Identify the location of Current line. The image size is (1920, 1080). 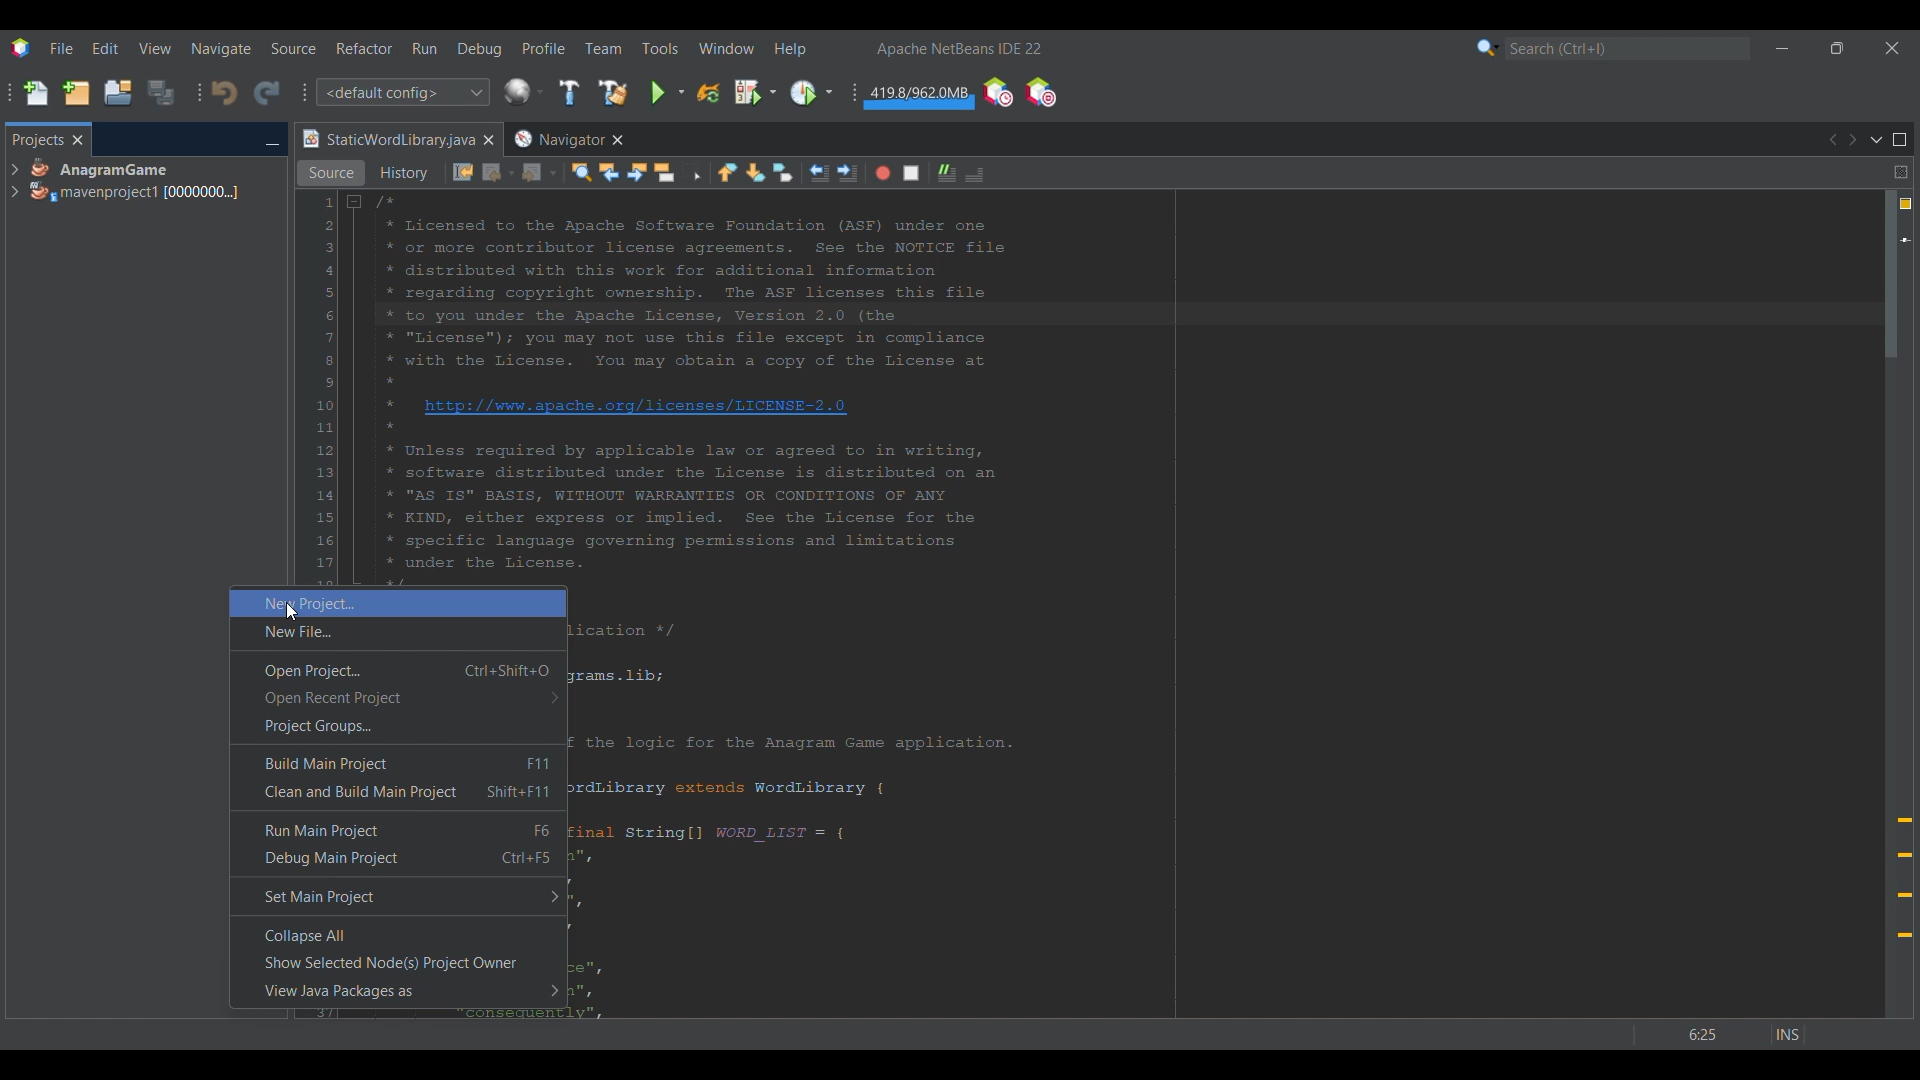
(1905, 240).